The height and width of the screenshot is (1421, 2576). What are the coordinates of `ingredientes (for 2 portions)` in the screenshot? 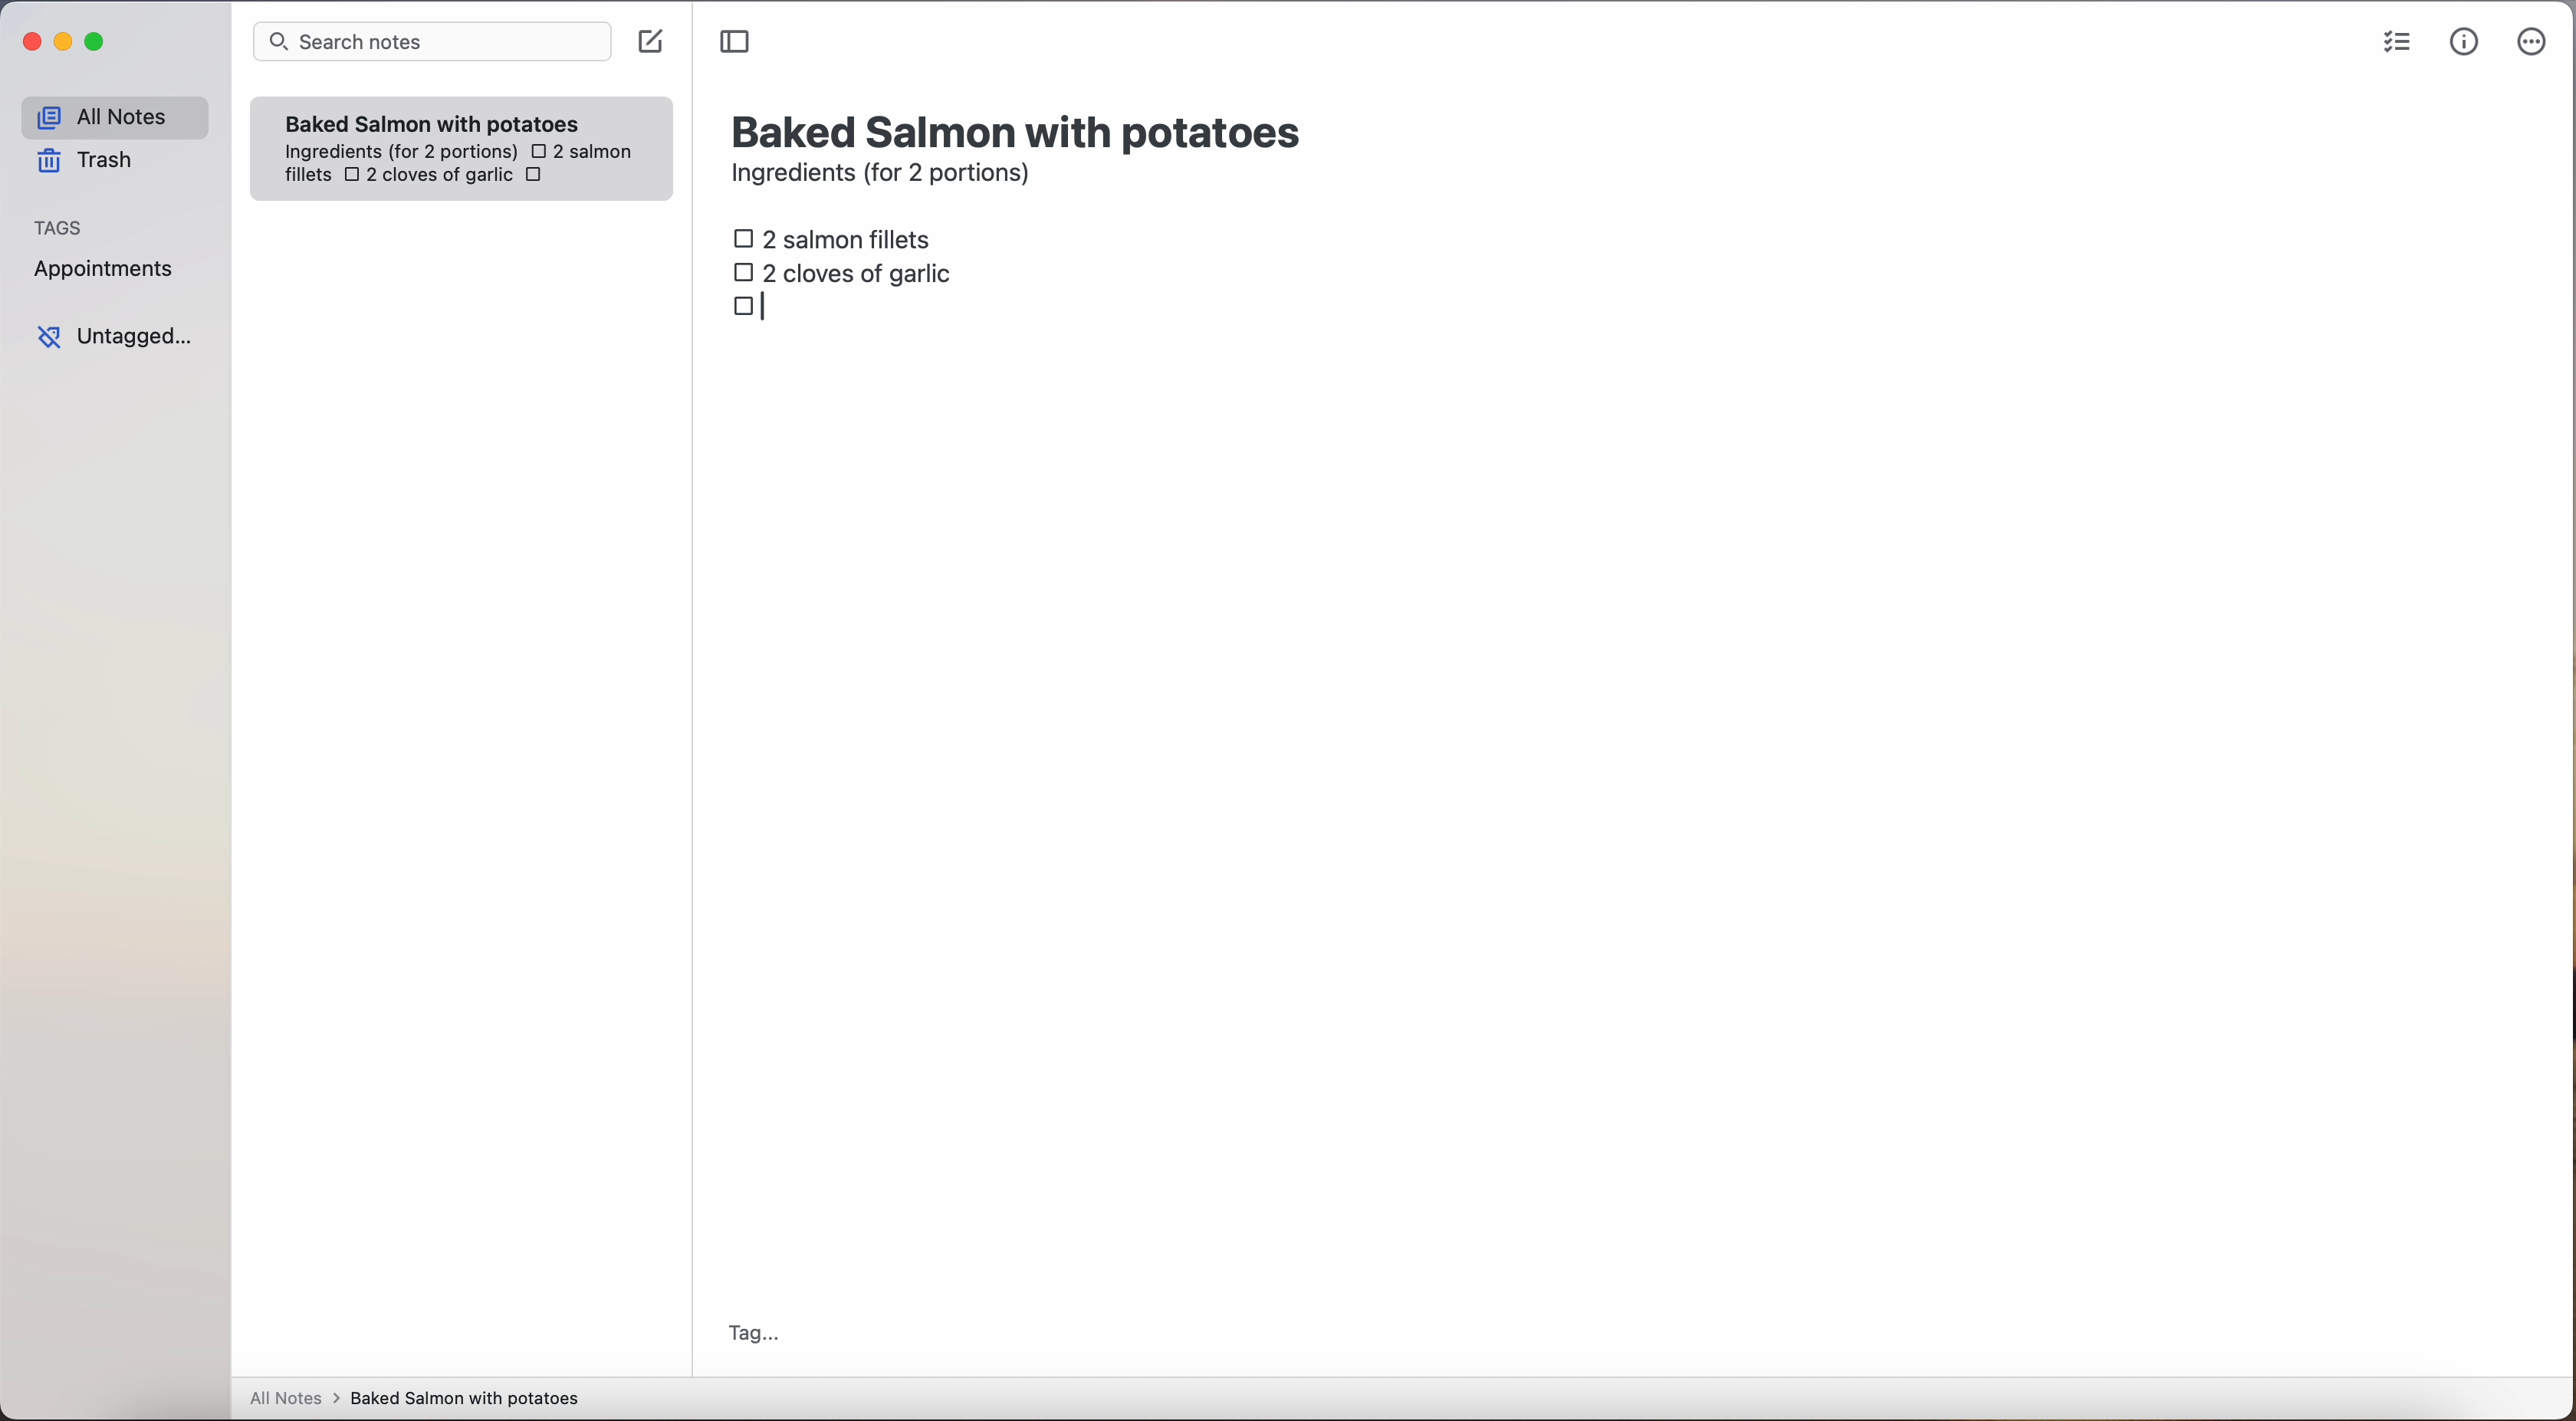 It's located at (398, 153).